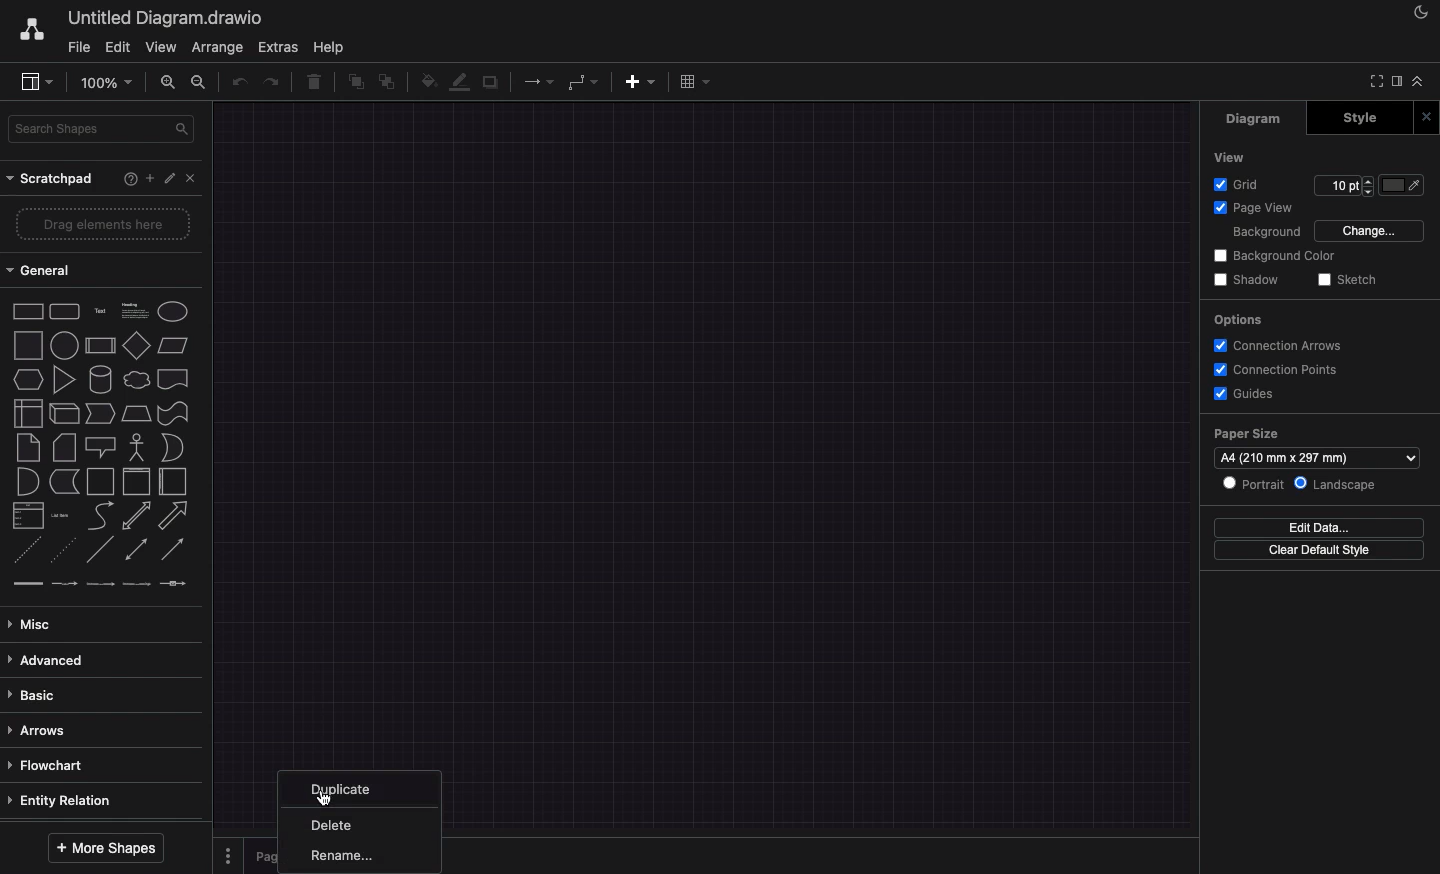 This screenshot has height=874, width=1440. Describe the element at coordinates (138, 548) in the screenshot. I see `bidirectional connector` at that location.